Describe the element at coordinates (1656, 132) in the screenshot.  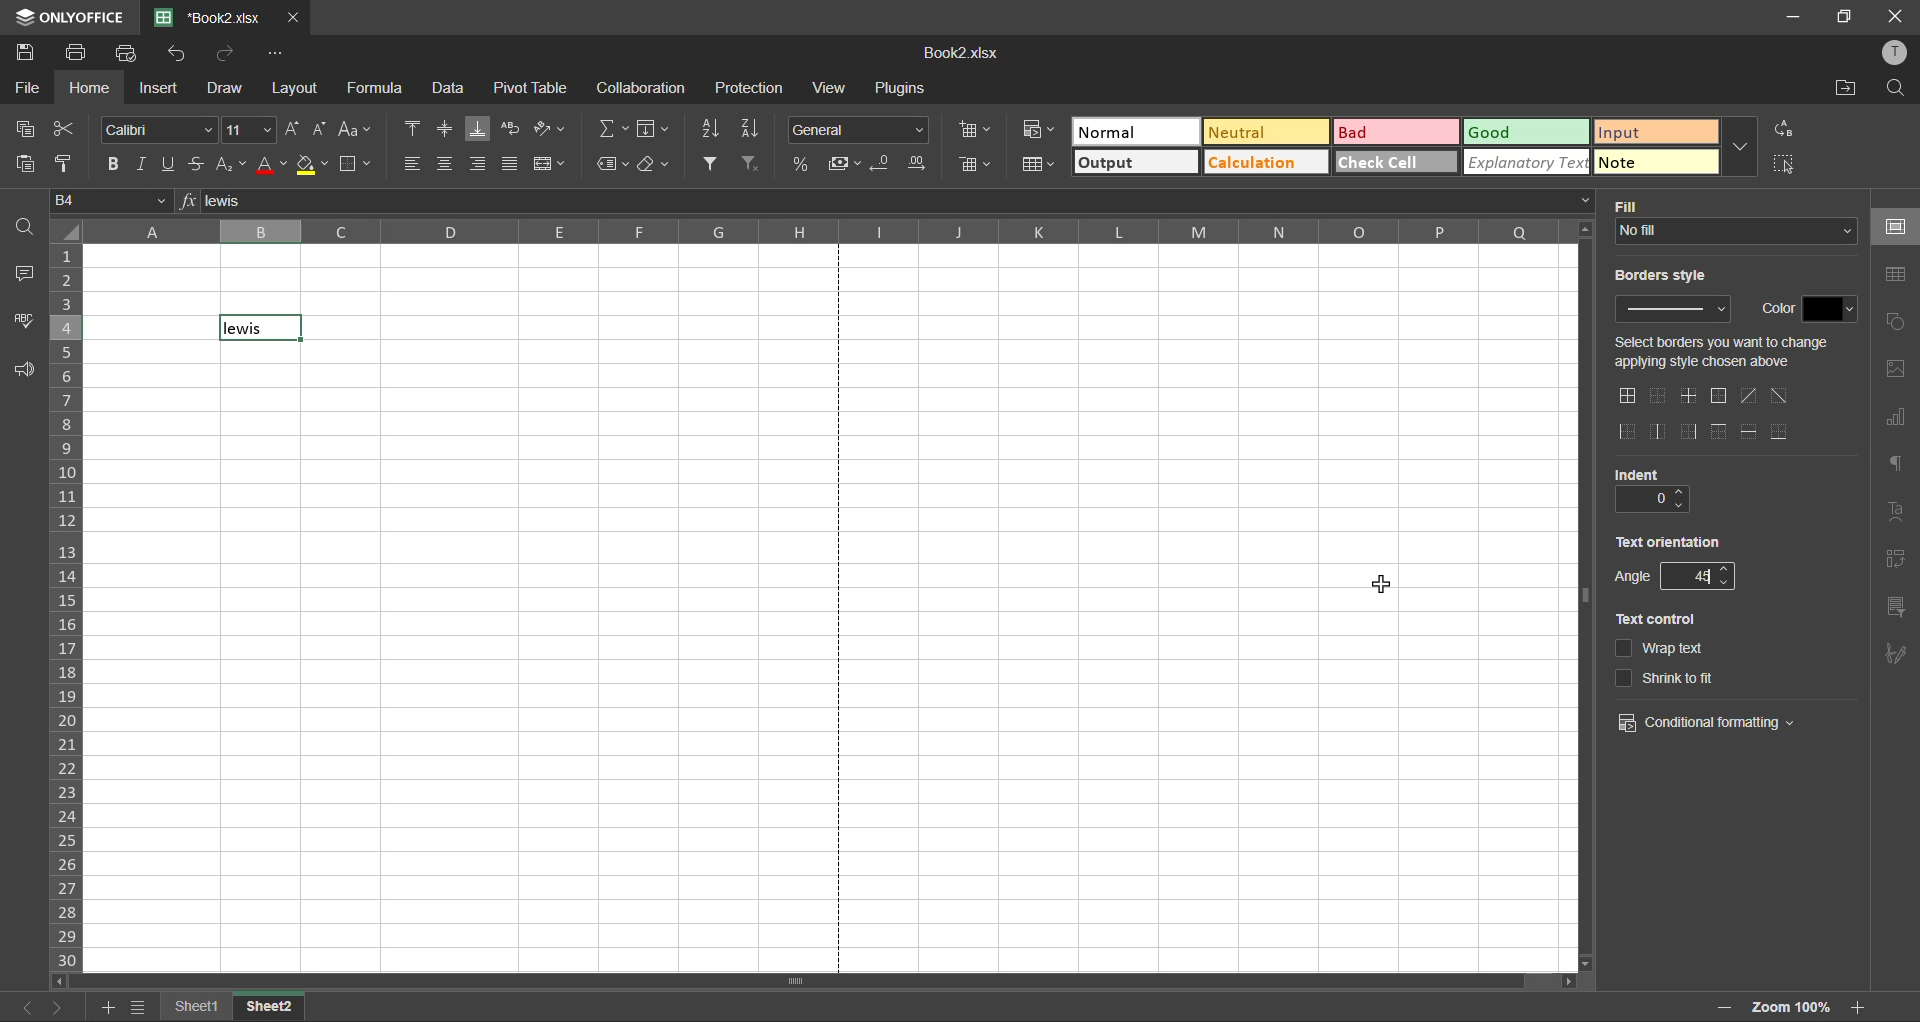
I see `input` at that location.